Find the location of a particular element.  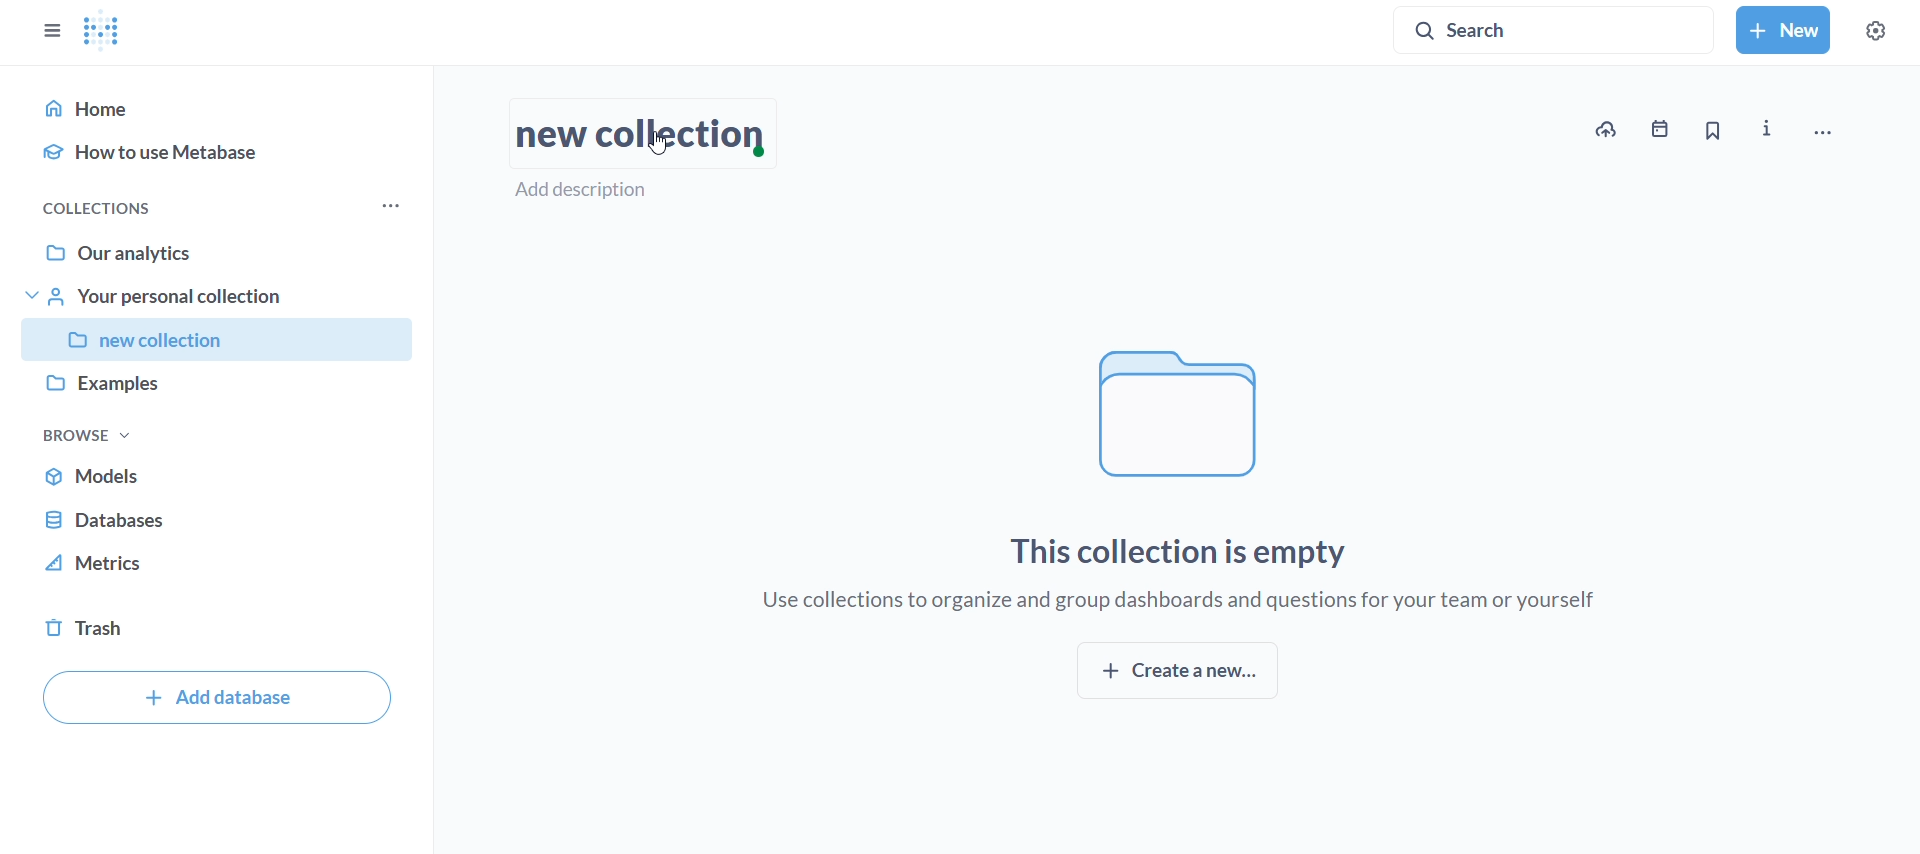

collections is located at coordinates (96, 209).